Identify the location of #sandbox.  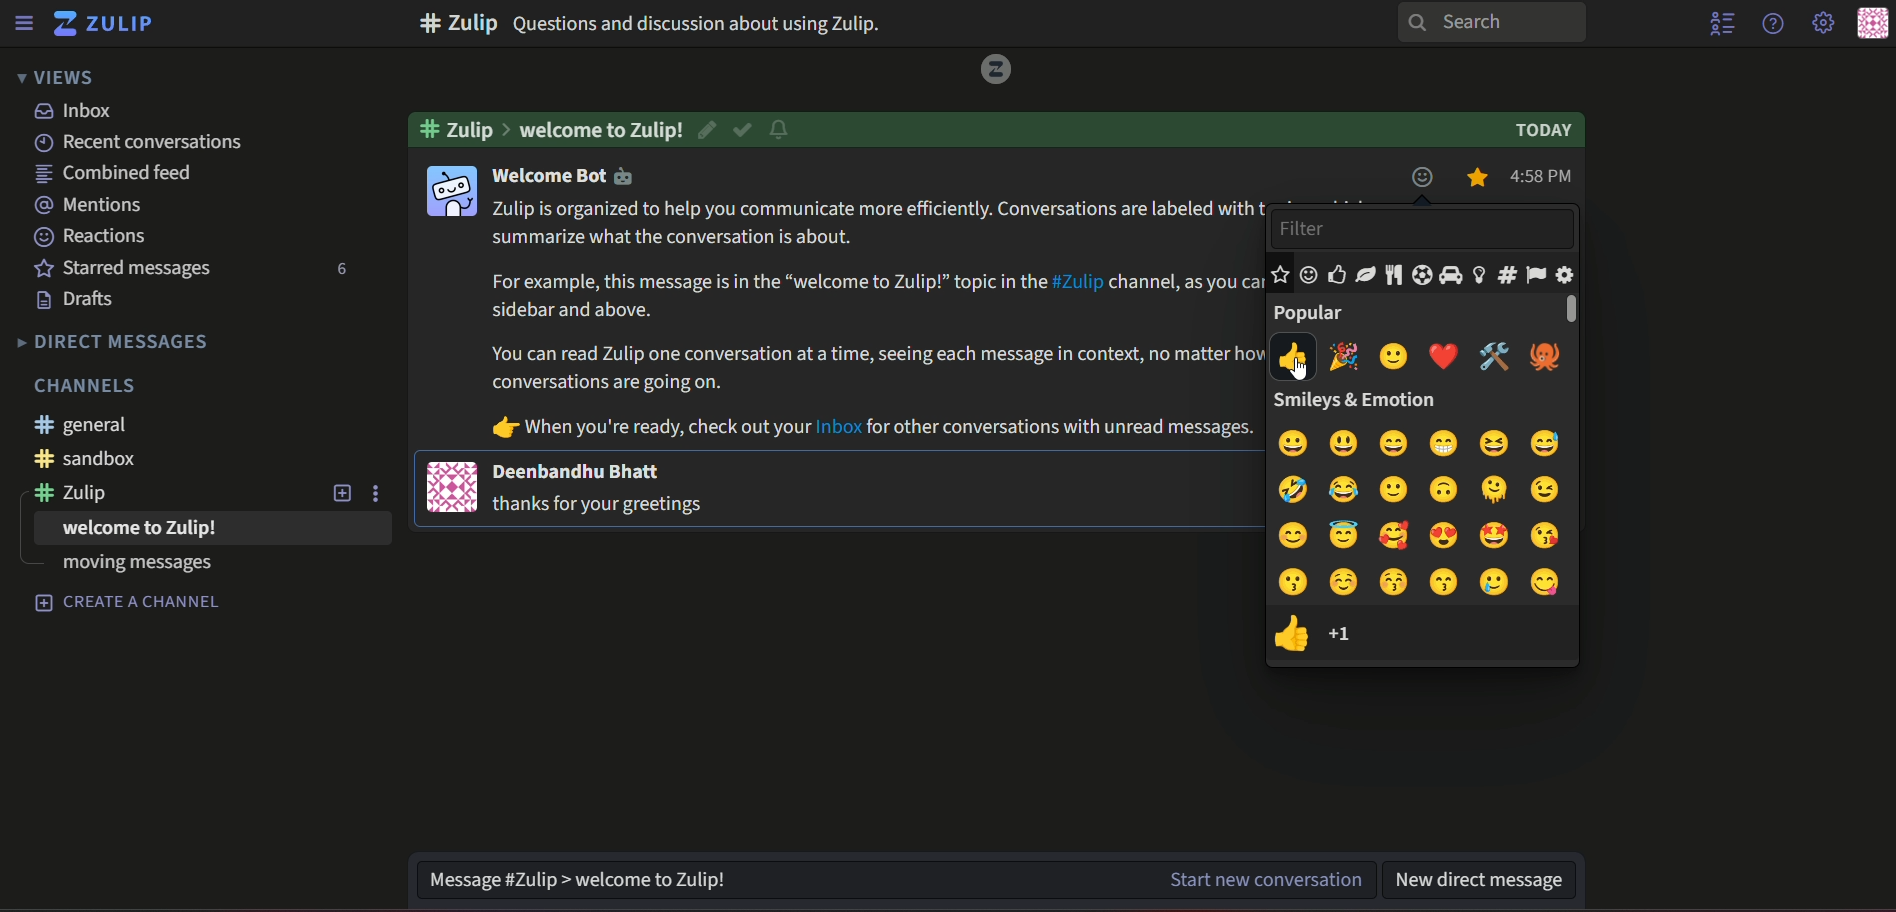
(87, 459).